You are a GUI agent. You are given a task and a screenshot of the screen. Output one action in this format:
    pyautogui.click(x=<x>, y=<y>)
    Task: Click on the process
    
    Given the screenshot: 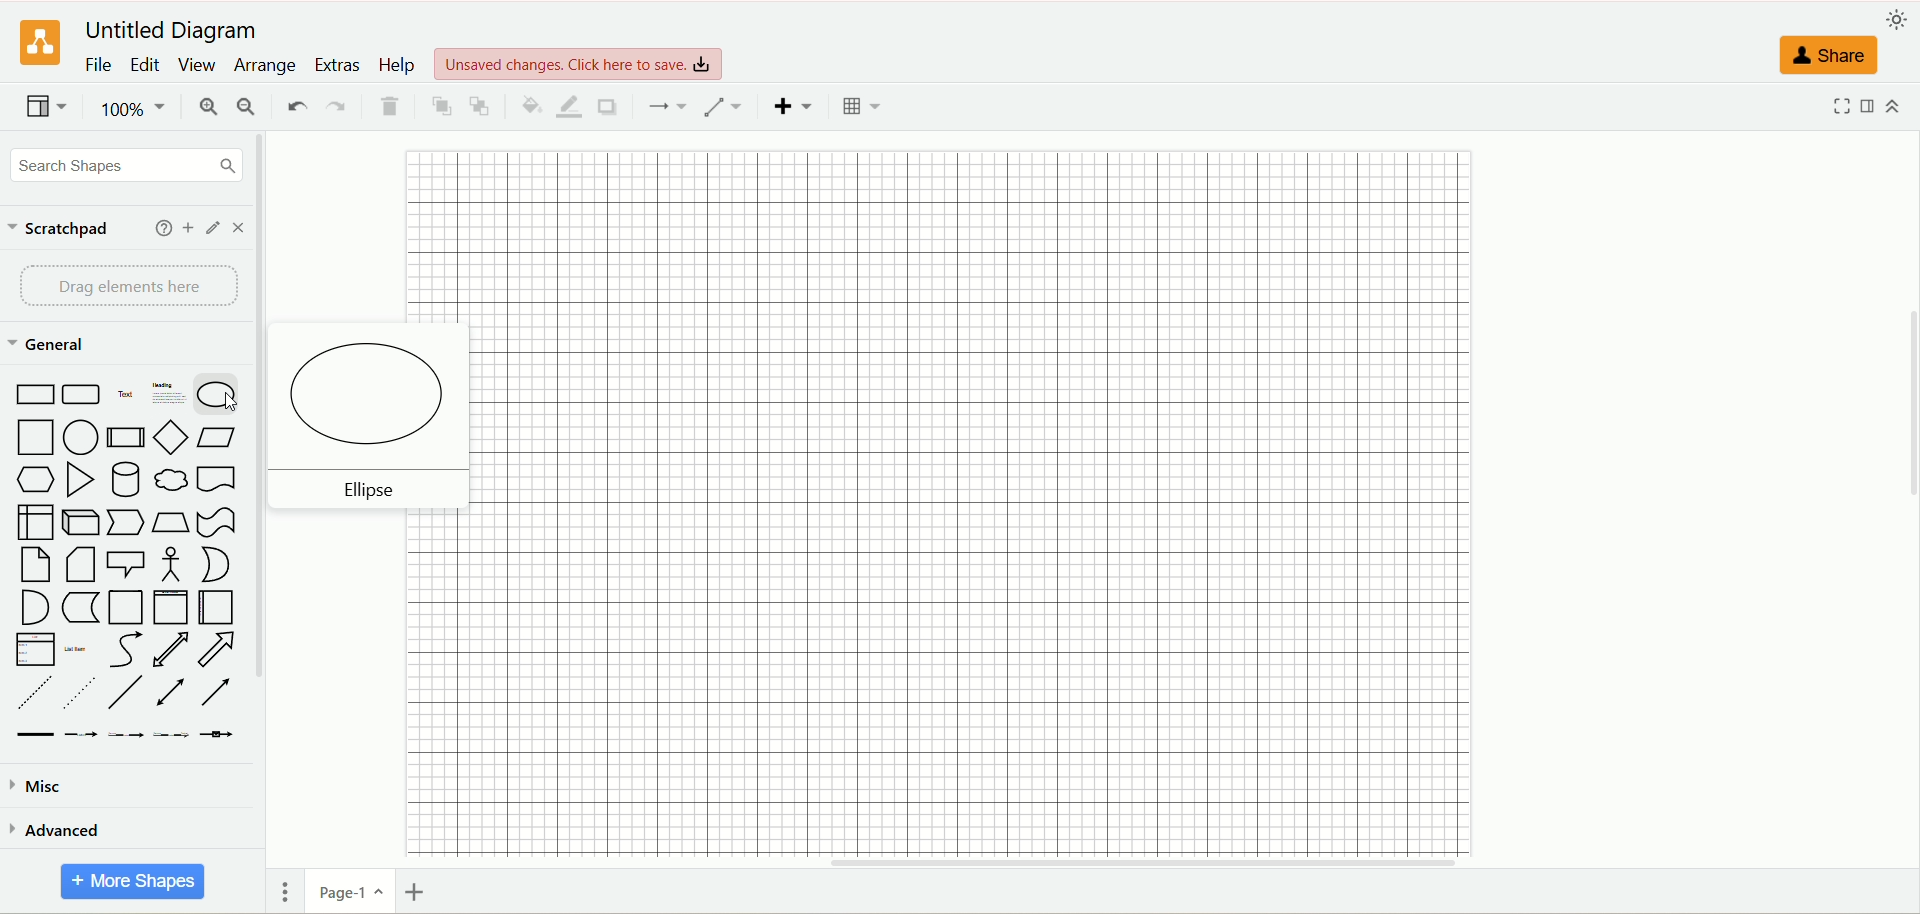 What is the action you would take?
    pyautogui.click(x=126, y=438)
    